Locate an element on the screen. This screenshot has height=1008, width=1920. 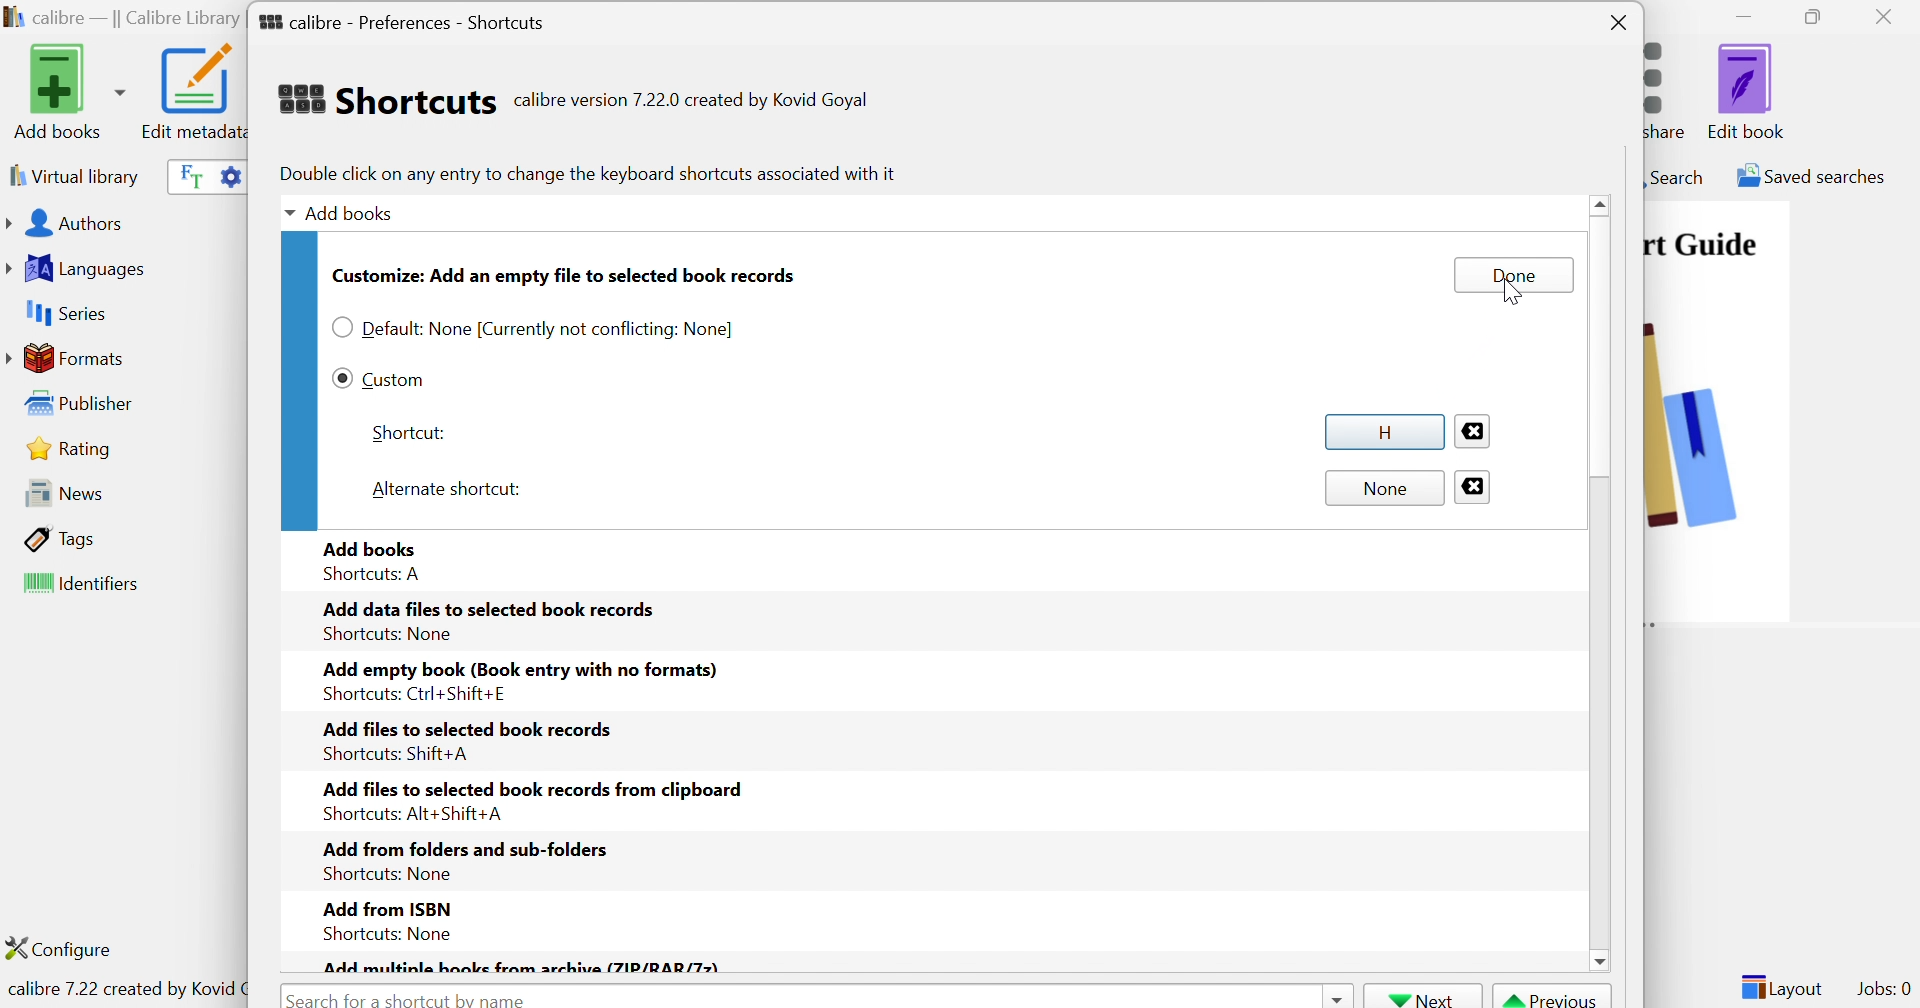
Add books is located at coordinates (372, 546).